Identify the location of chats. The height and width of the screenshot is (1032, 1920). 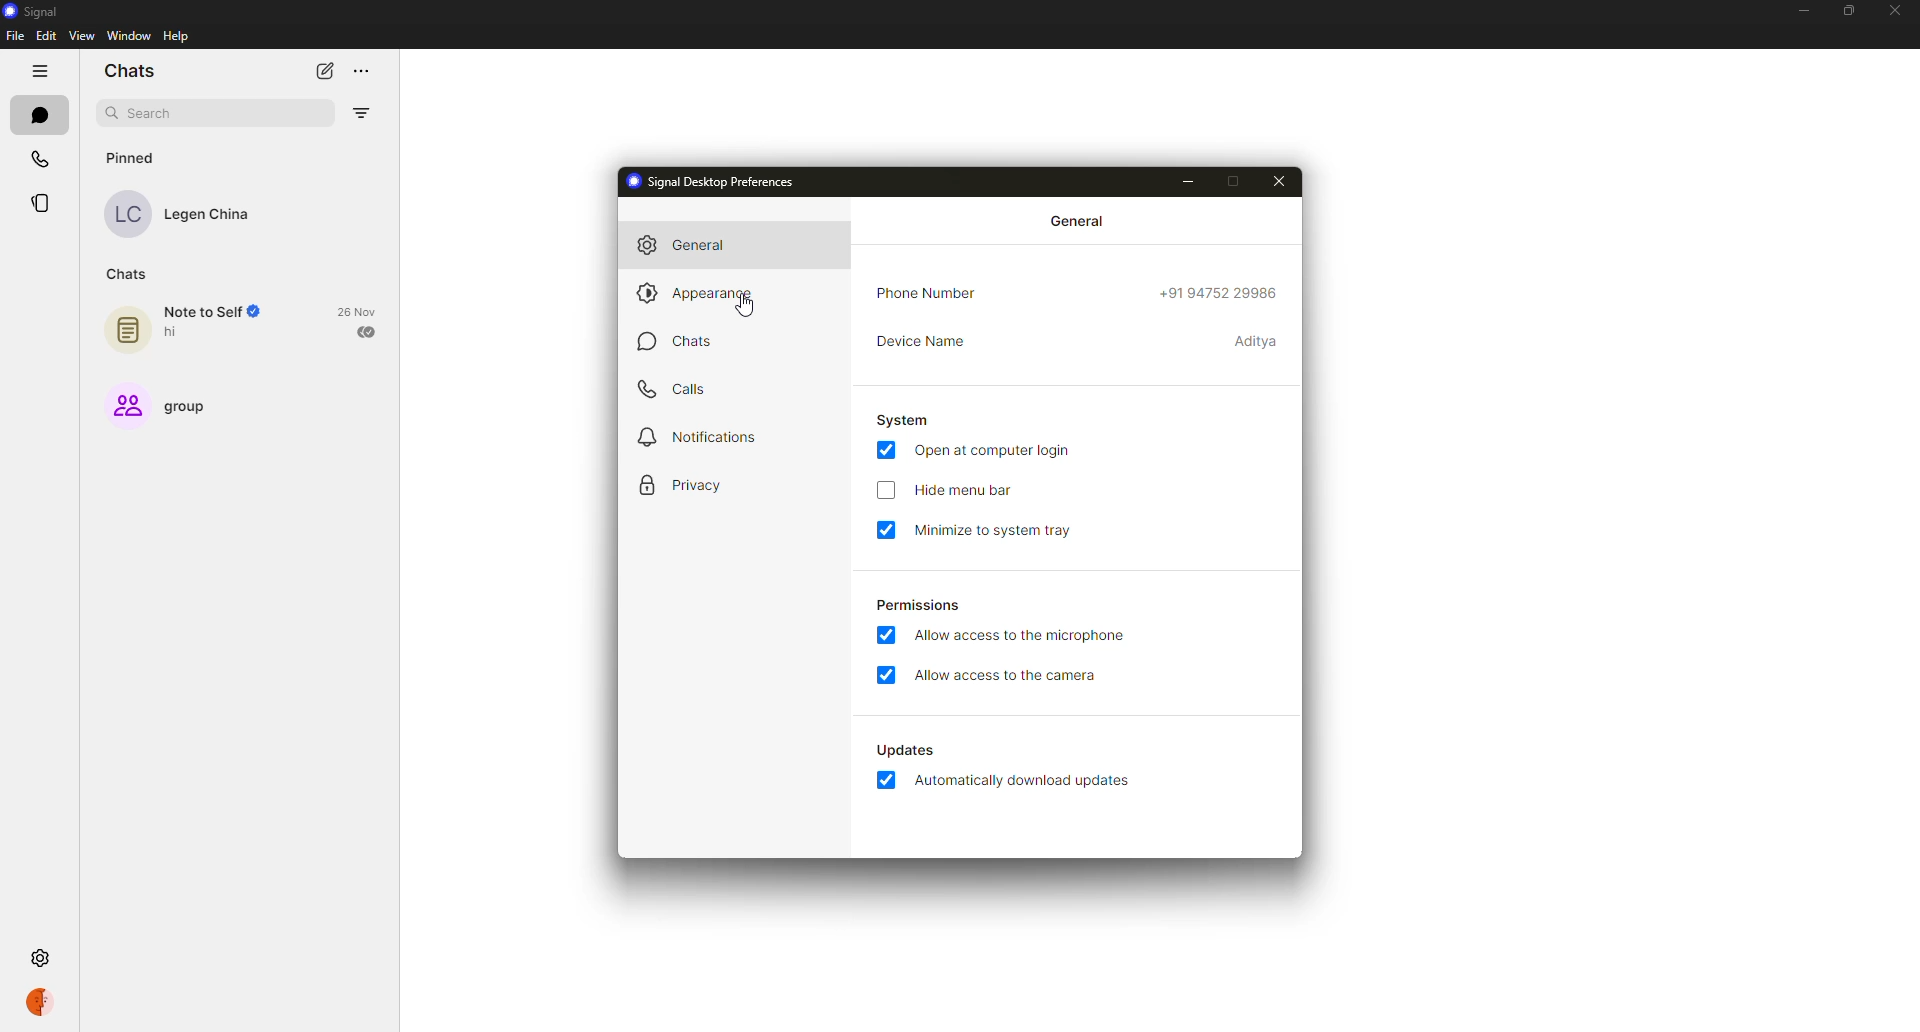
(127, 274).